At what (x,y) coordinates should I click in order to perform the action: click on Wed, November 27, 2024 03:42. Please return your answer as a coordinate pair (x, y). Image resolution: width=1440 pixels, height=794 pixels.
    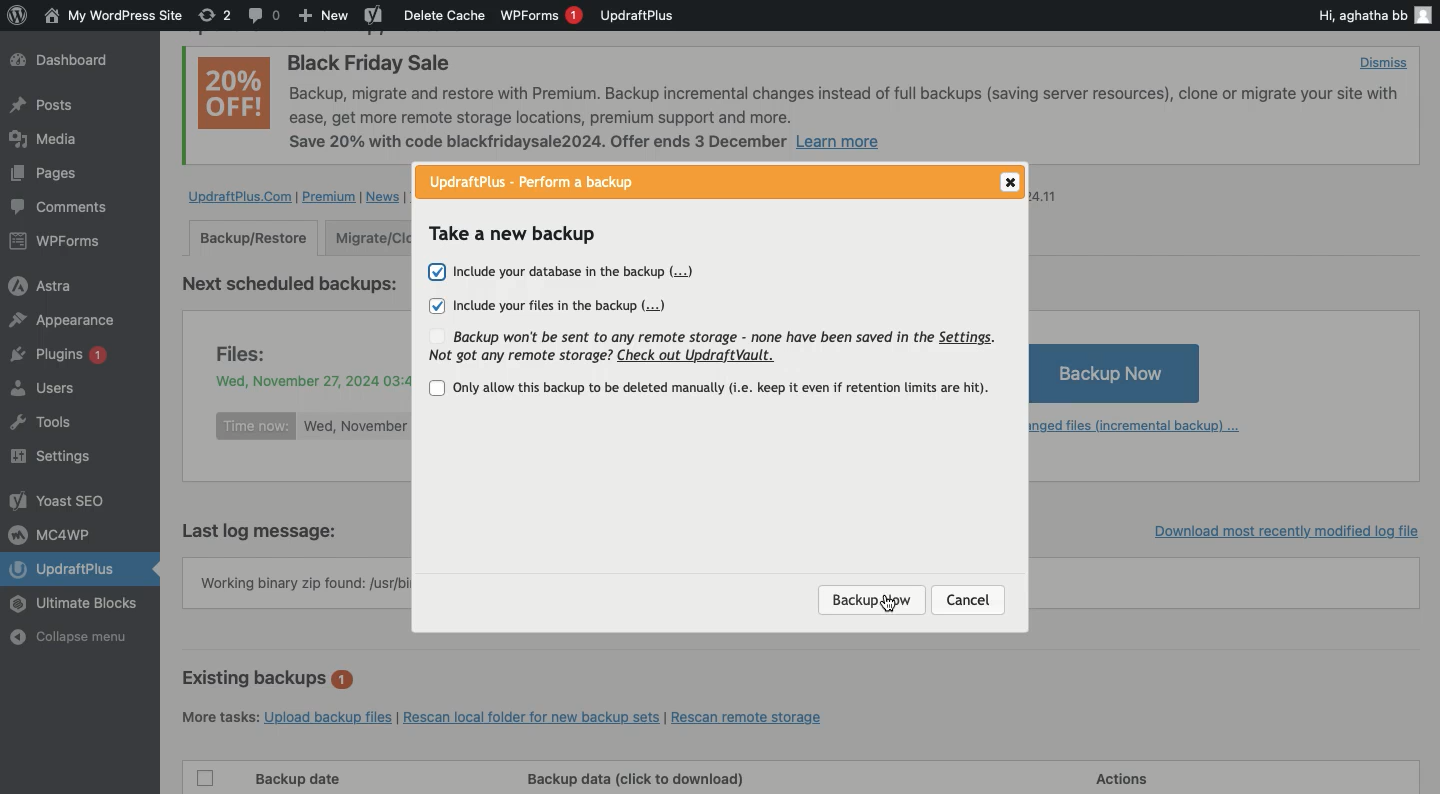
    Looking at the image, I should click on (354, 427).